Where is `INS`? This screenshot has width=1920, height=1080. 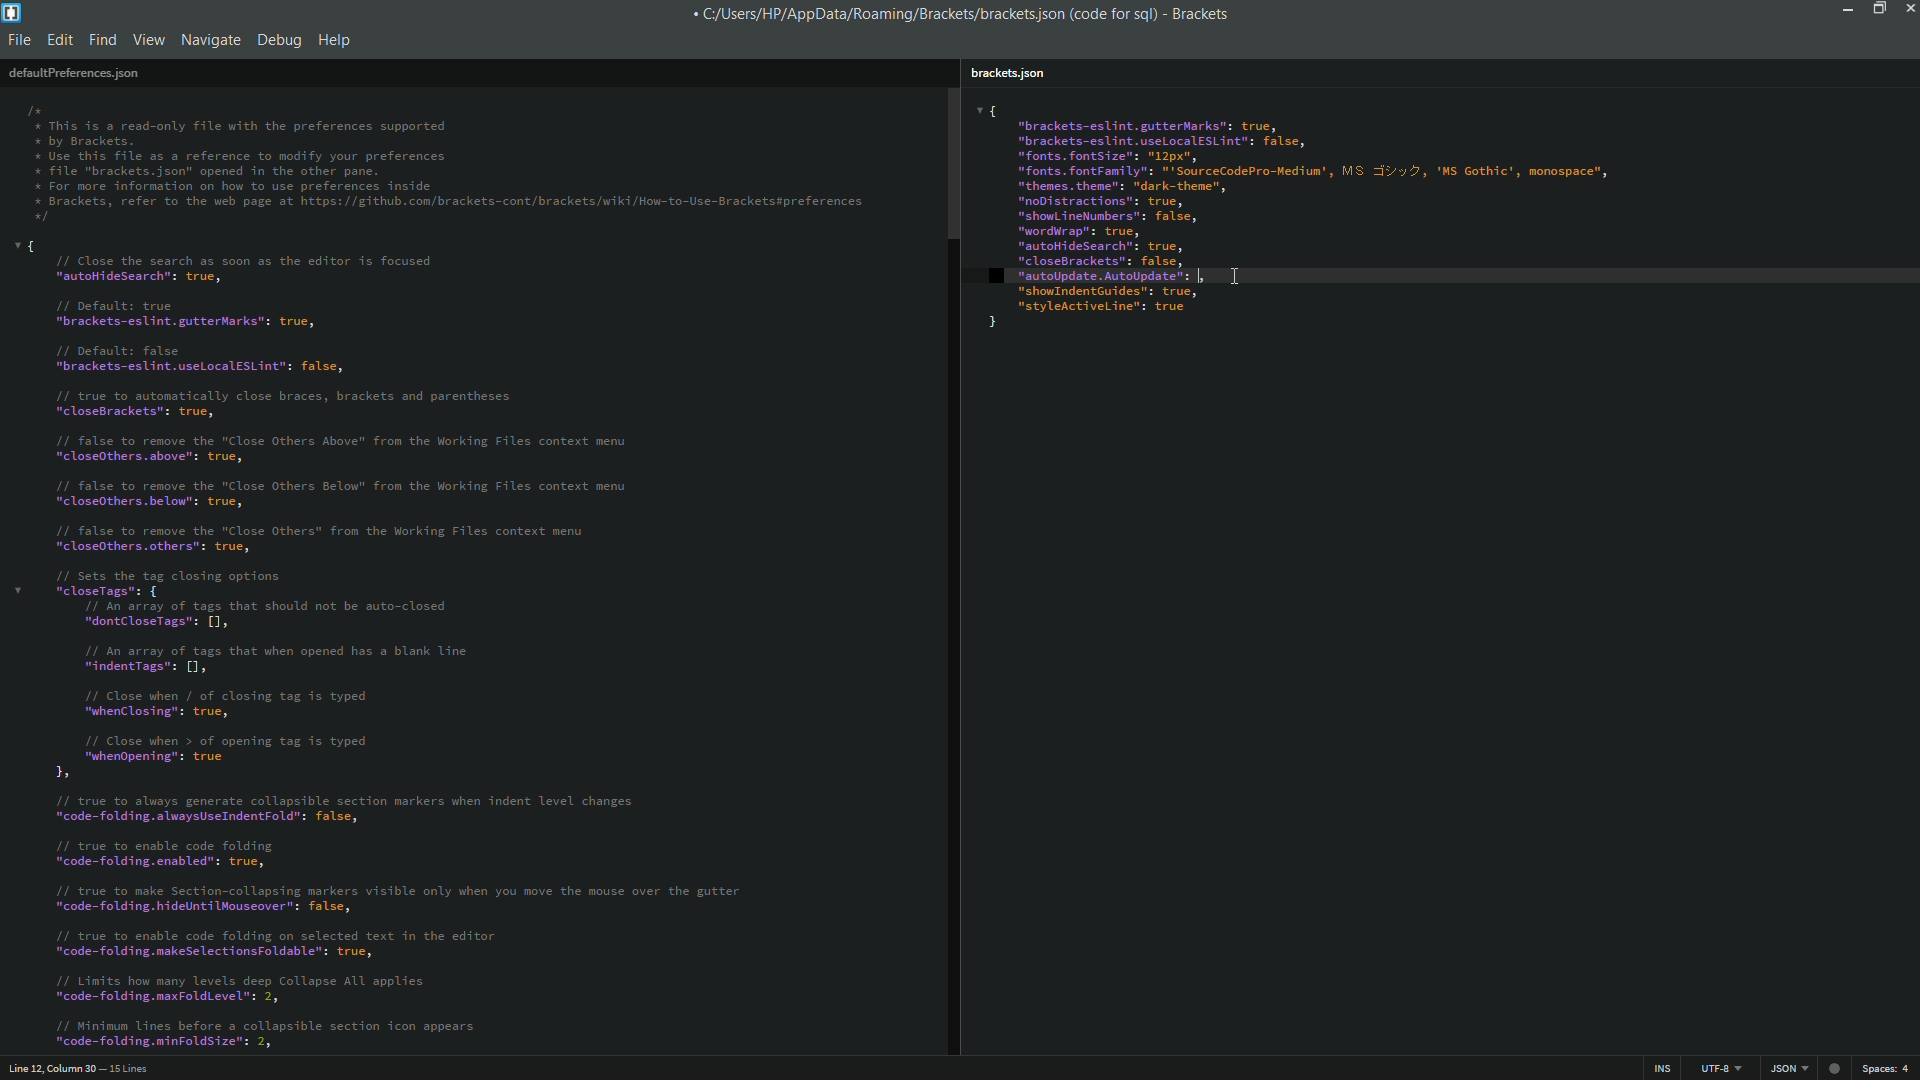 INS is located at coordinates (1664, 1068).